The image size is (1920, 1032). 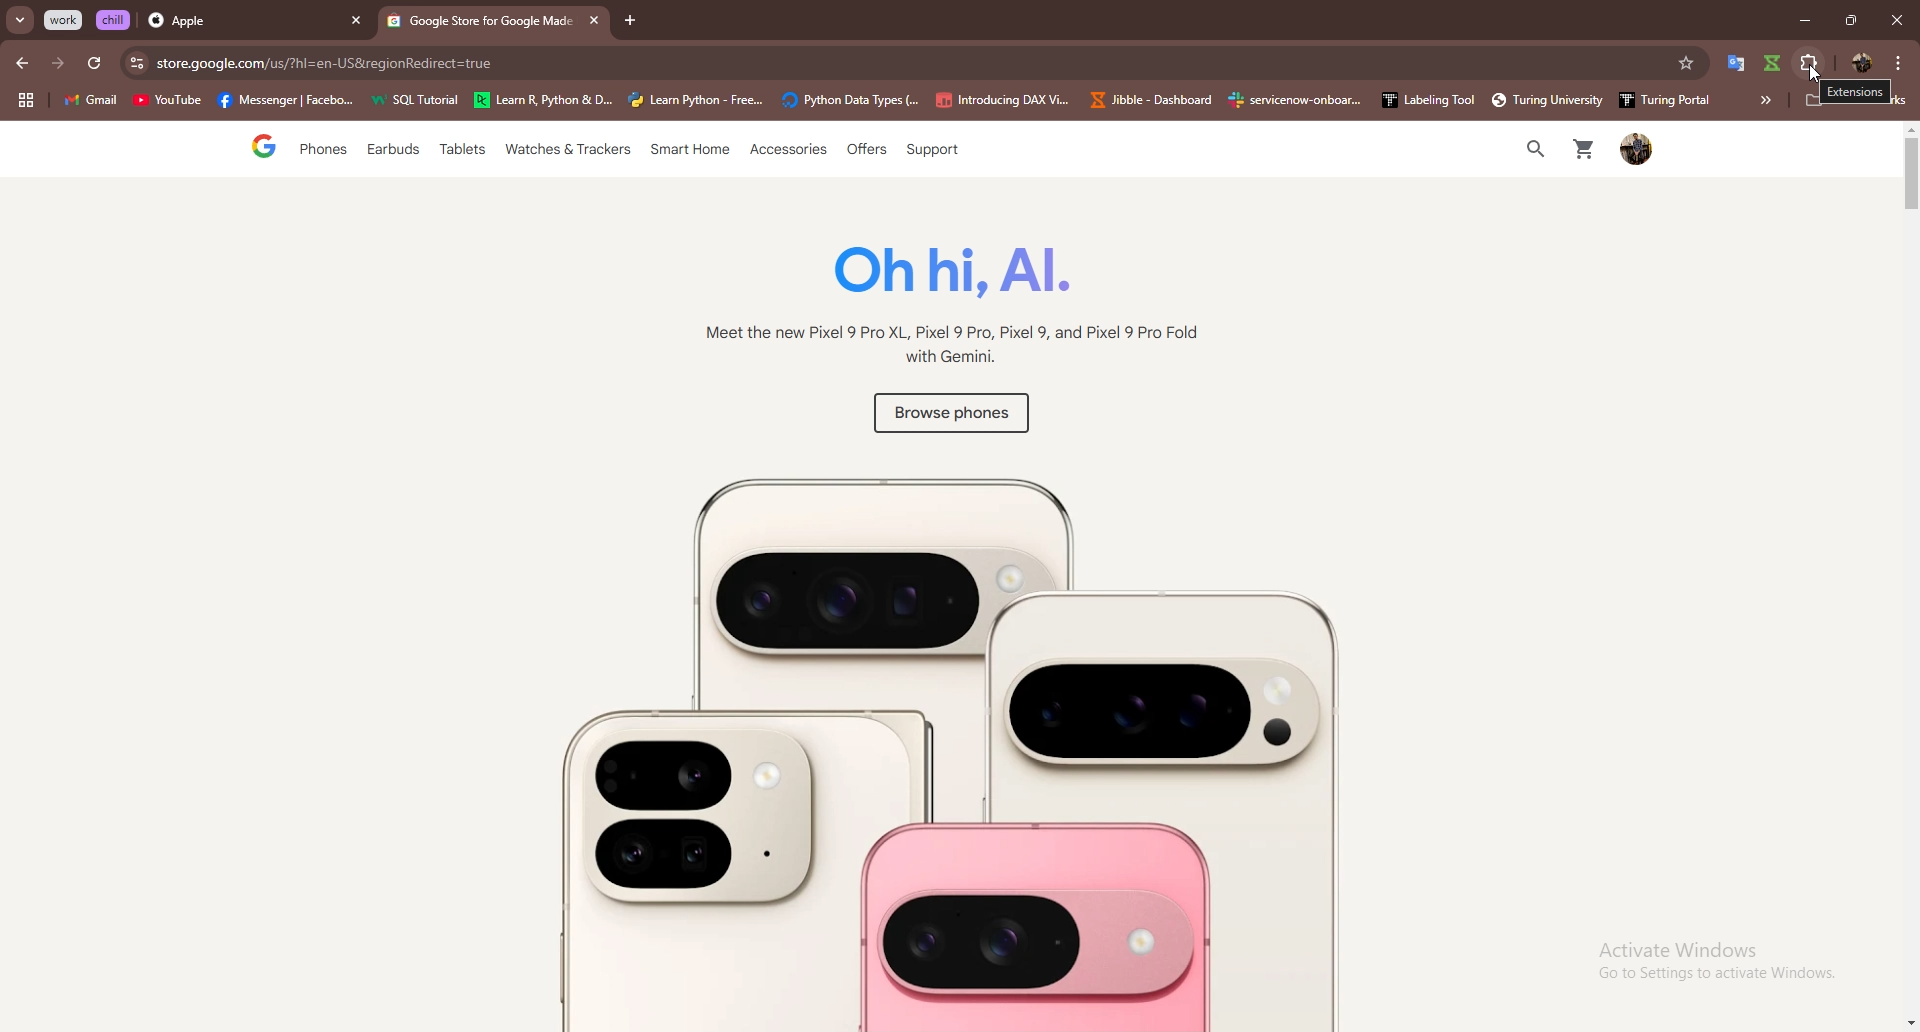 I want to click on support, so click(x=931, y=151).